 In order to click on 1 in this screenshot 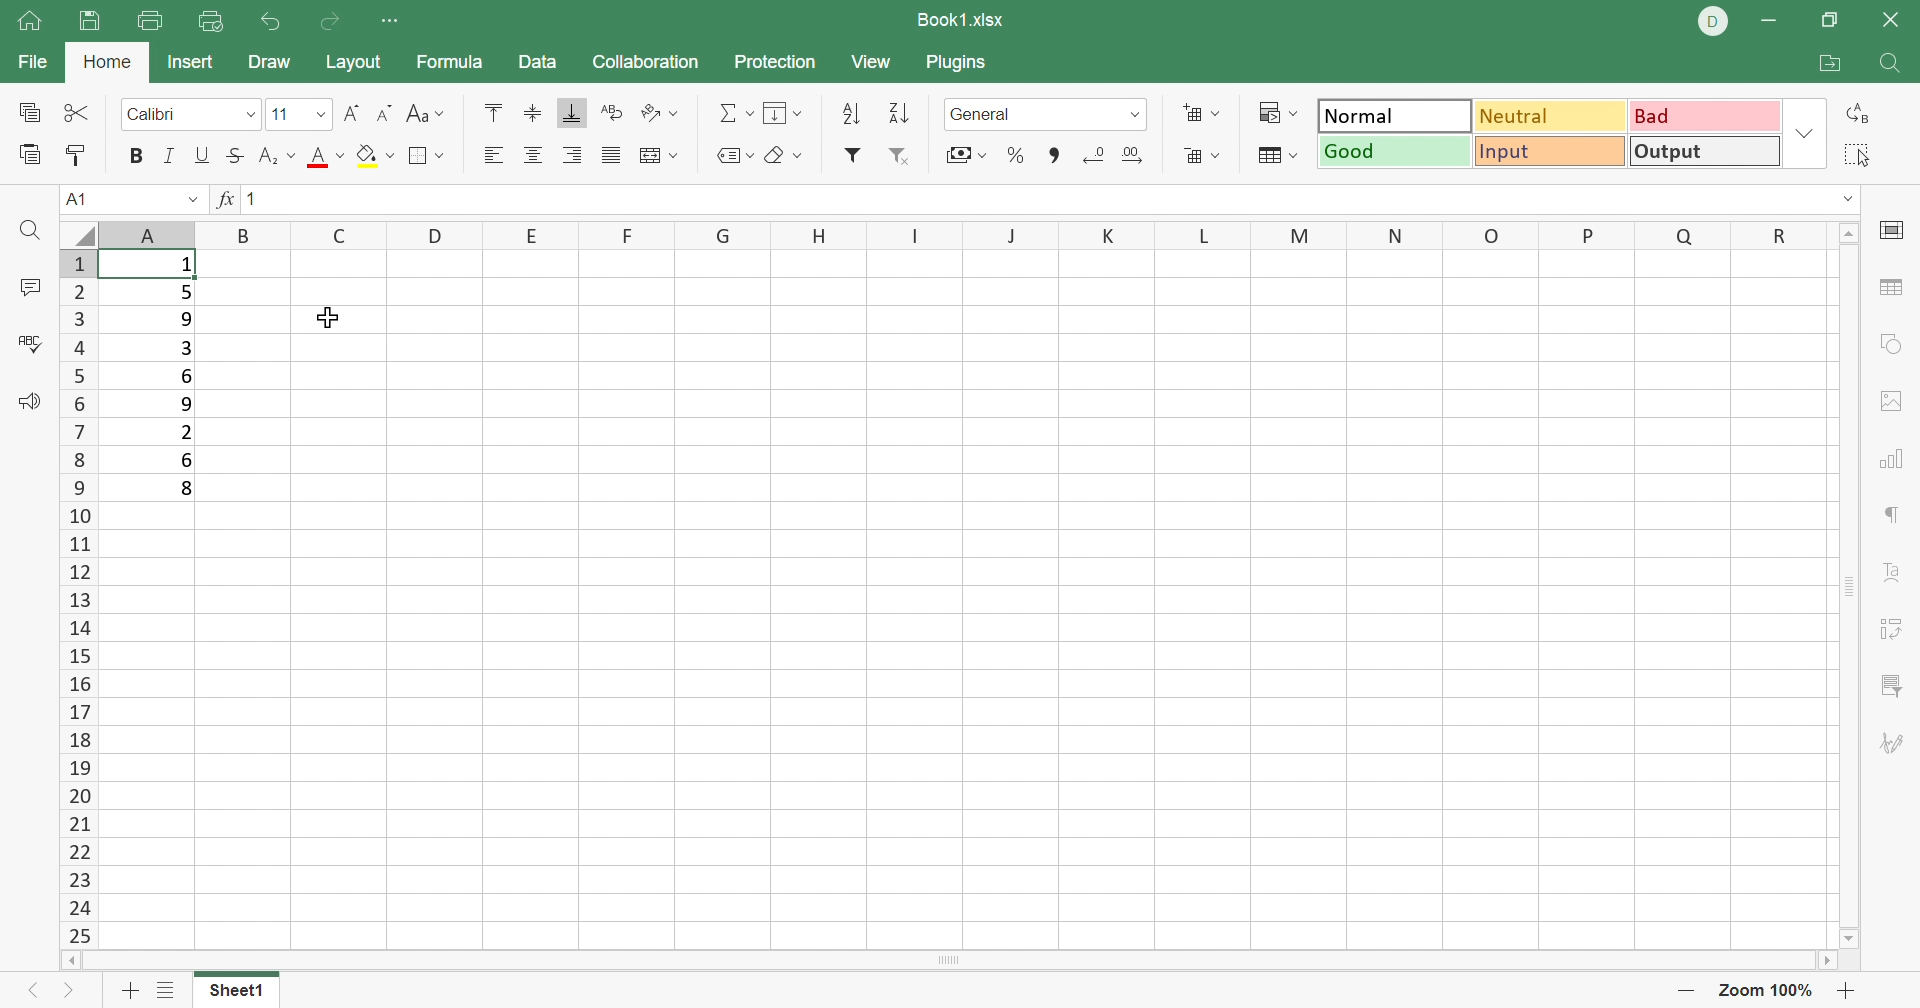, I will do `click(187, 266)`.